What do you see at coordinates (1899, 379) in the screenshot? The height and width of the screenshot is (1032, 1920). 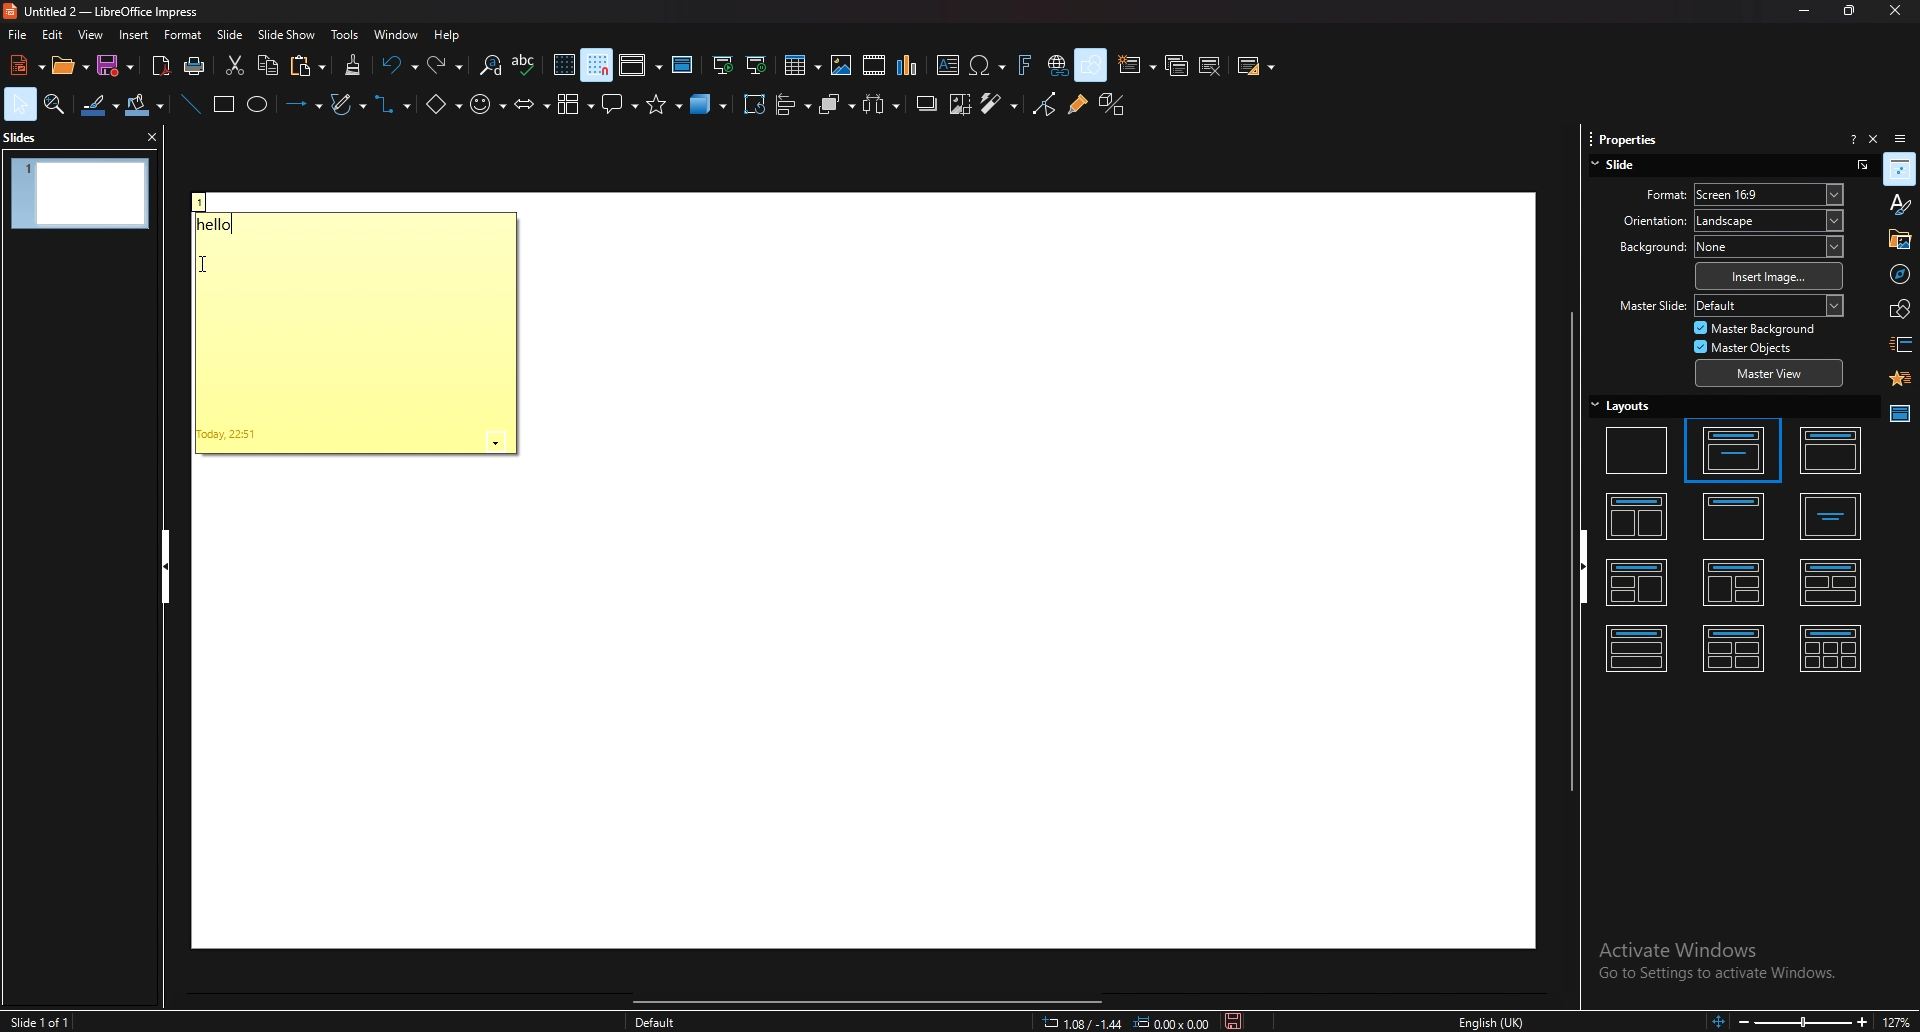 I see `animation` at bounding box center [1899, 379].